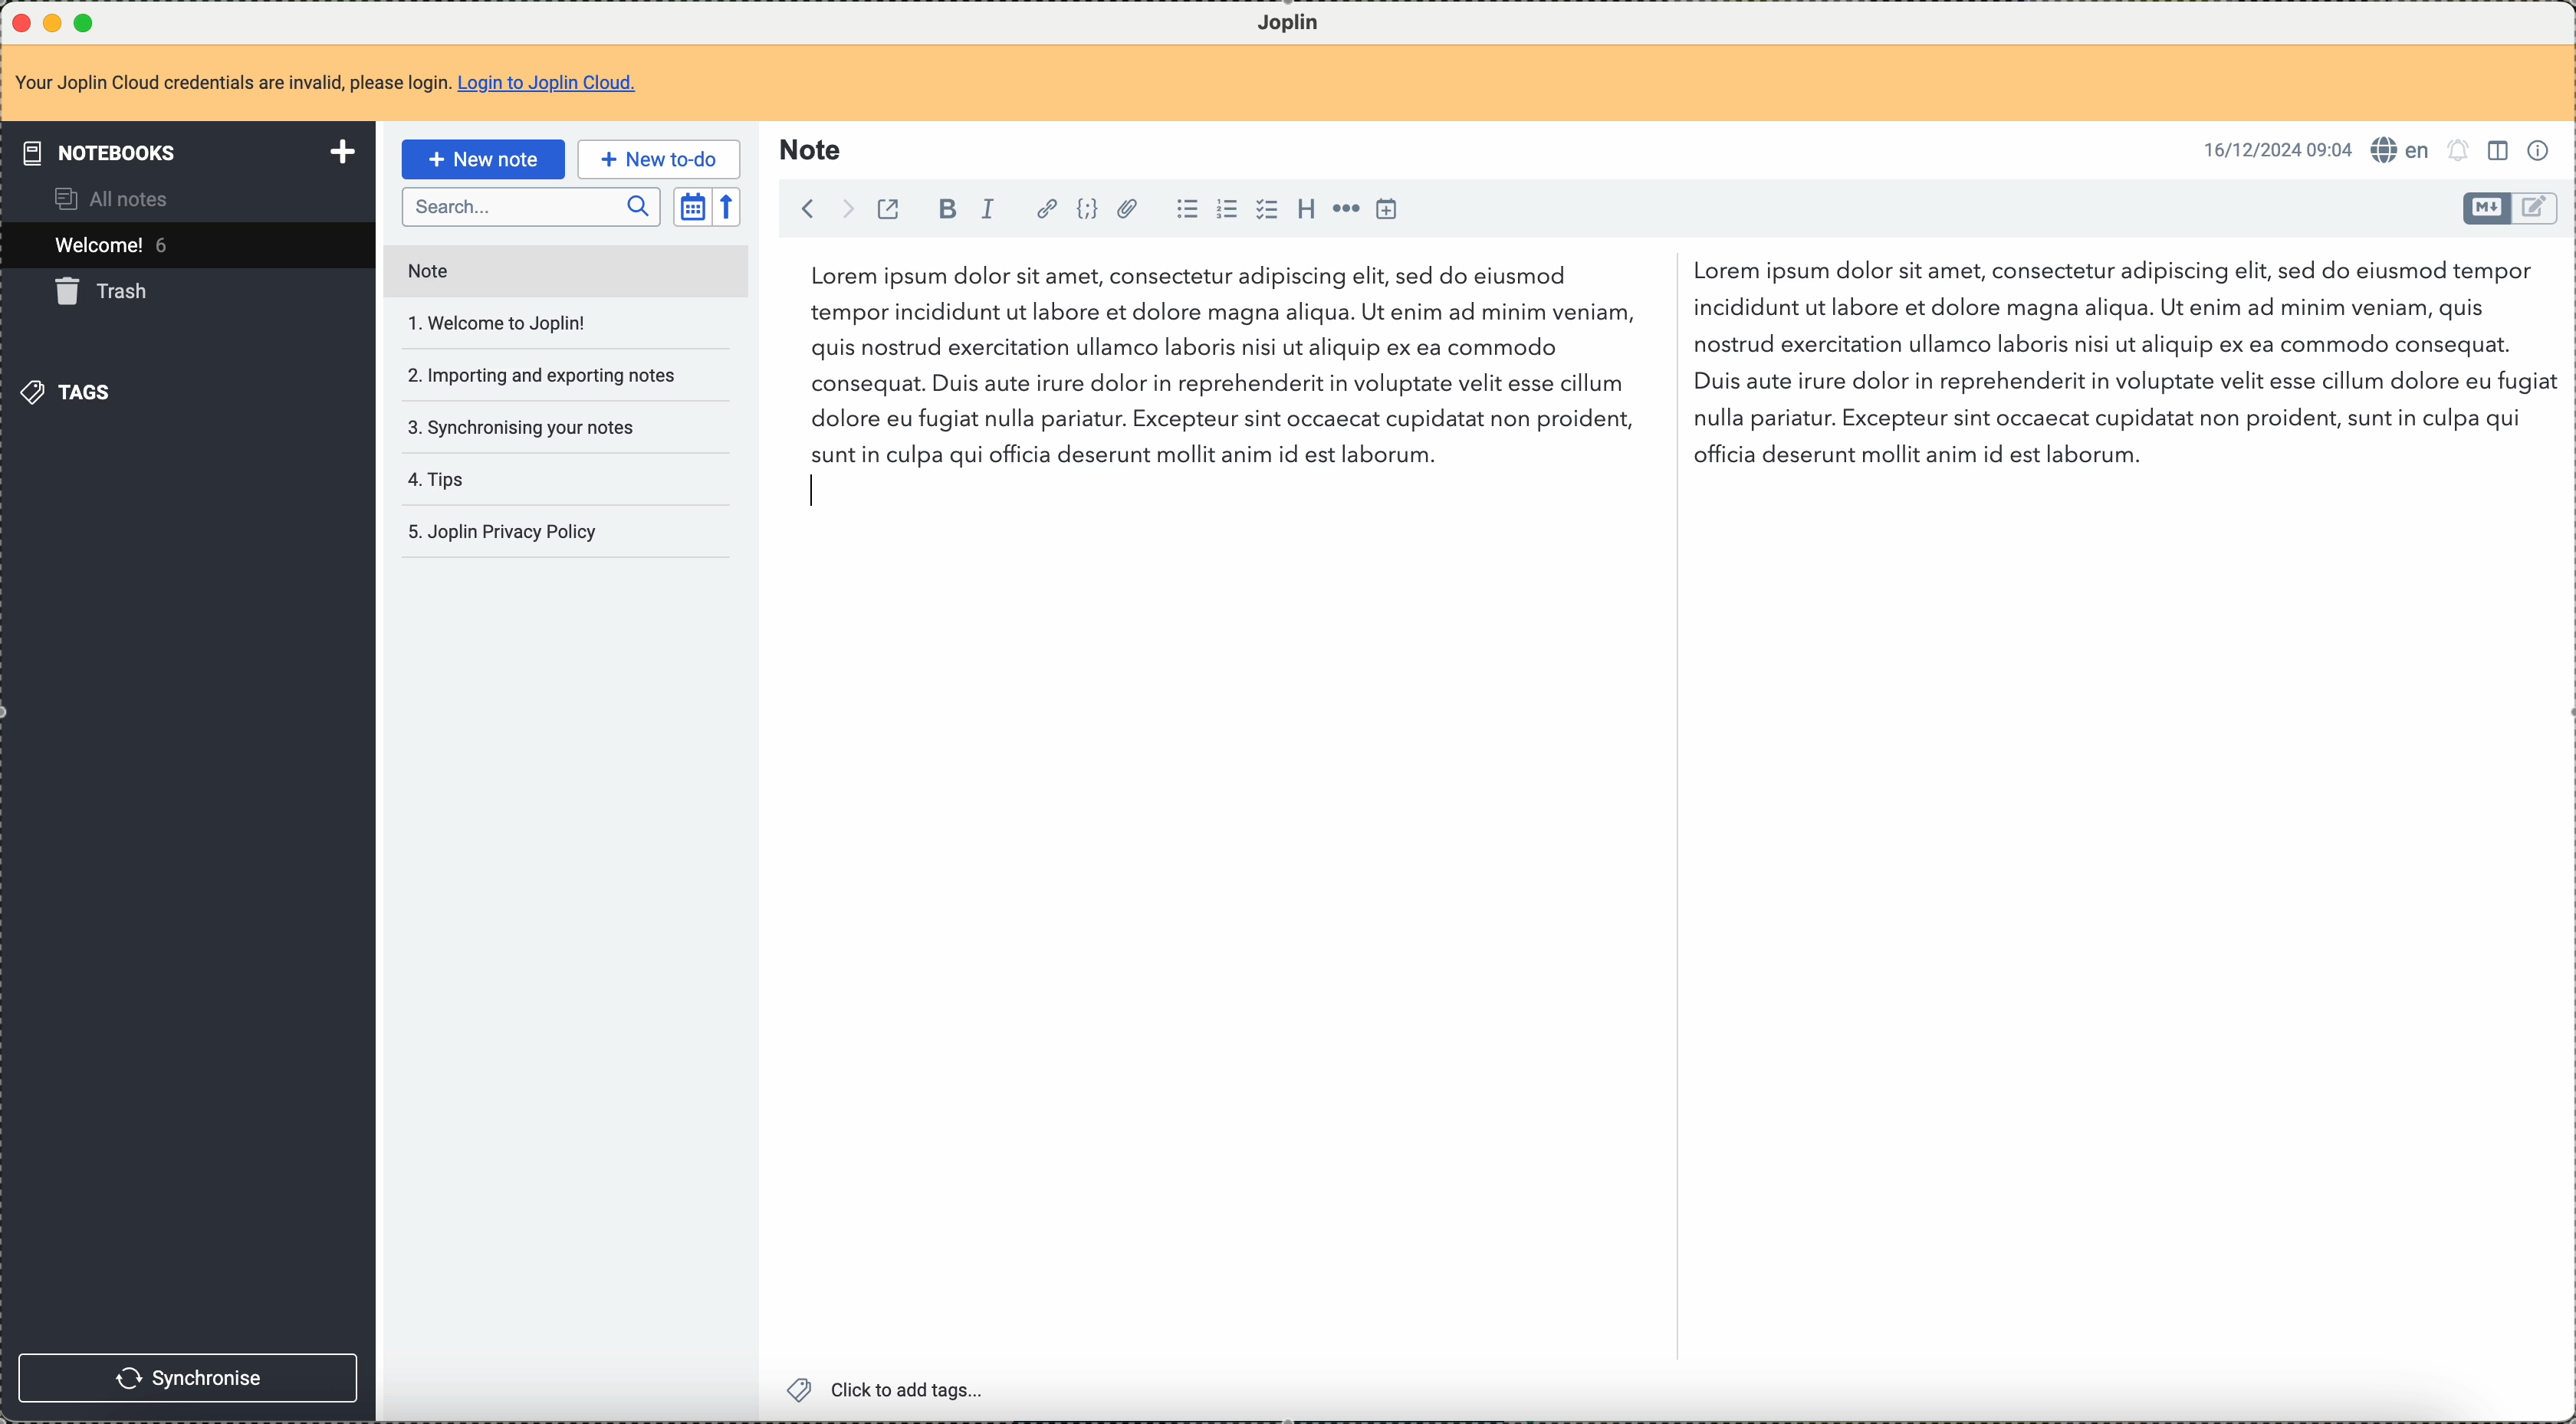 The height and width of the screenshot is (1424, 2576). What do you see at coordinates (2486, 209) in the screenshot?
I see `toggle editor` at bounding box center [2486, 209].